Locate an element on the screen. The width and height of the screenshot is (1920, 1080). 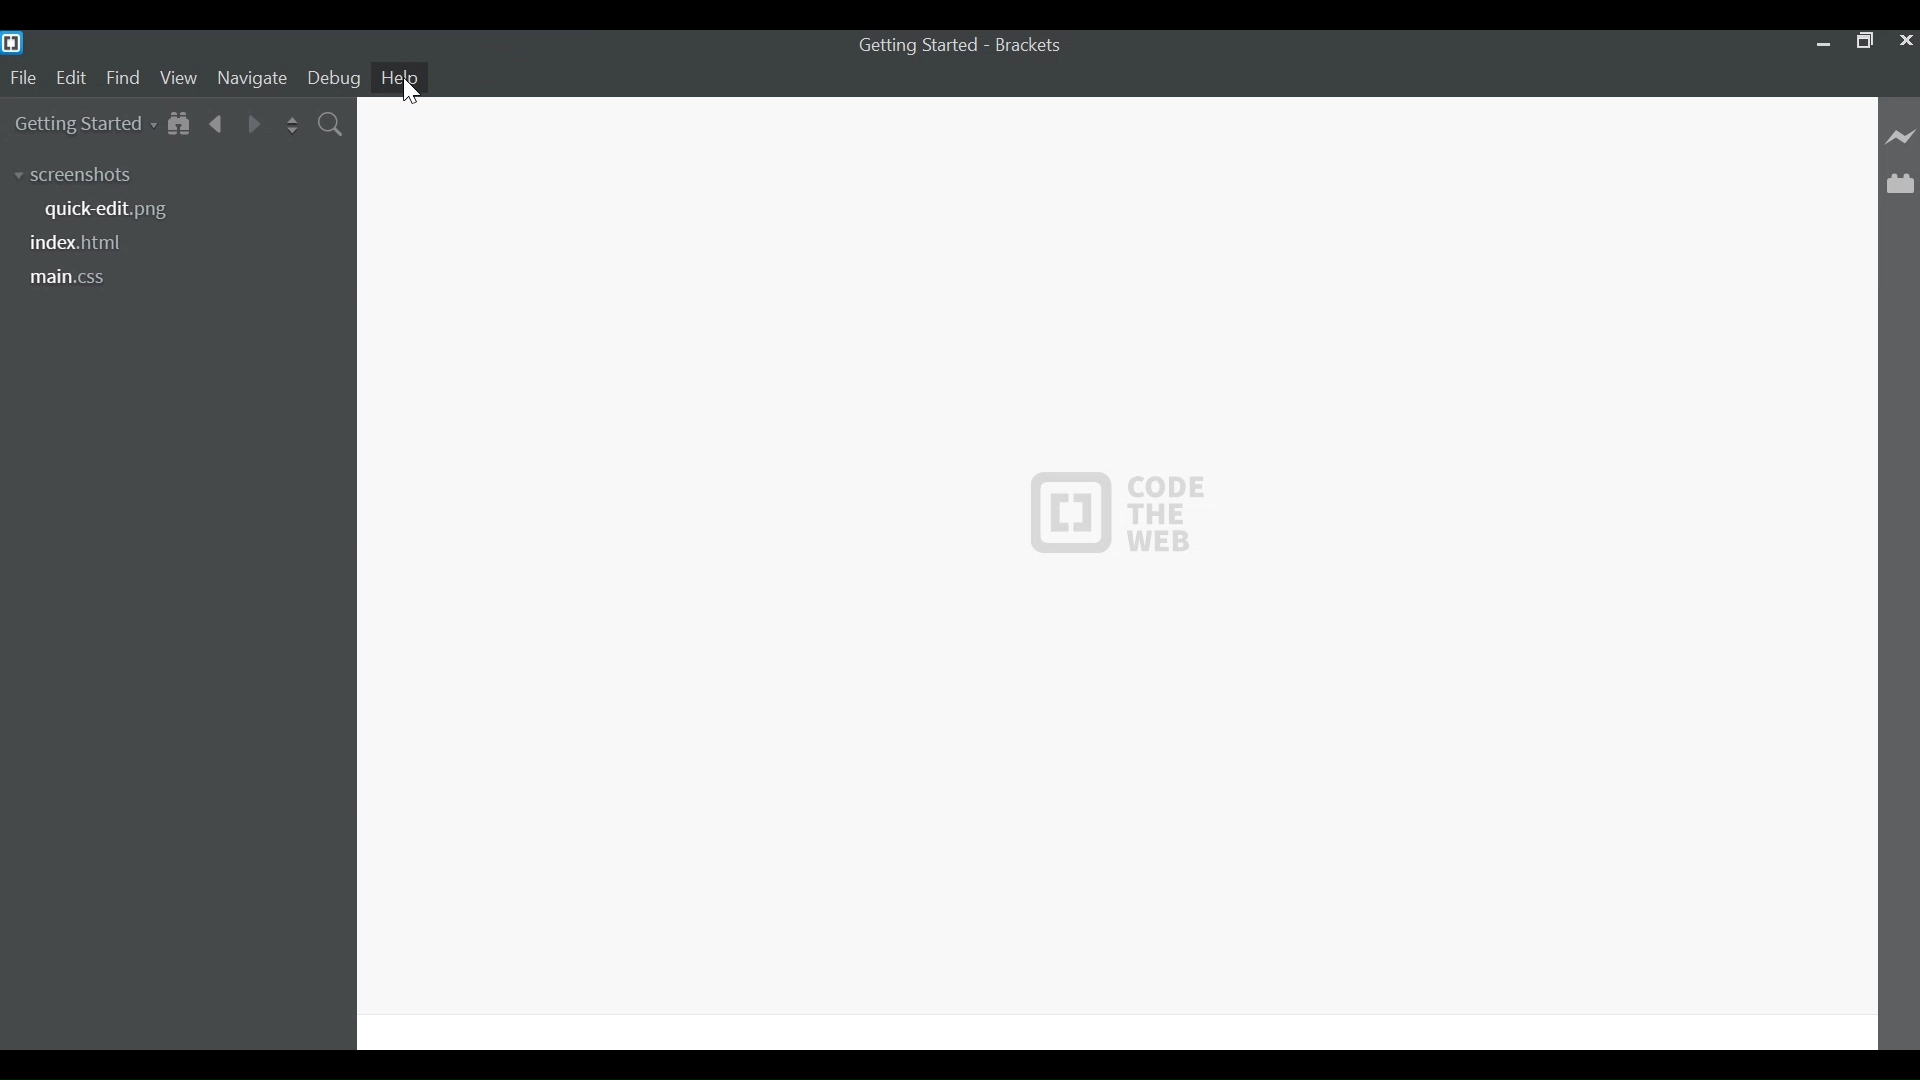
screenshots is located at coordinates (81, 174).